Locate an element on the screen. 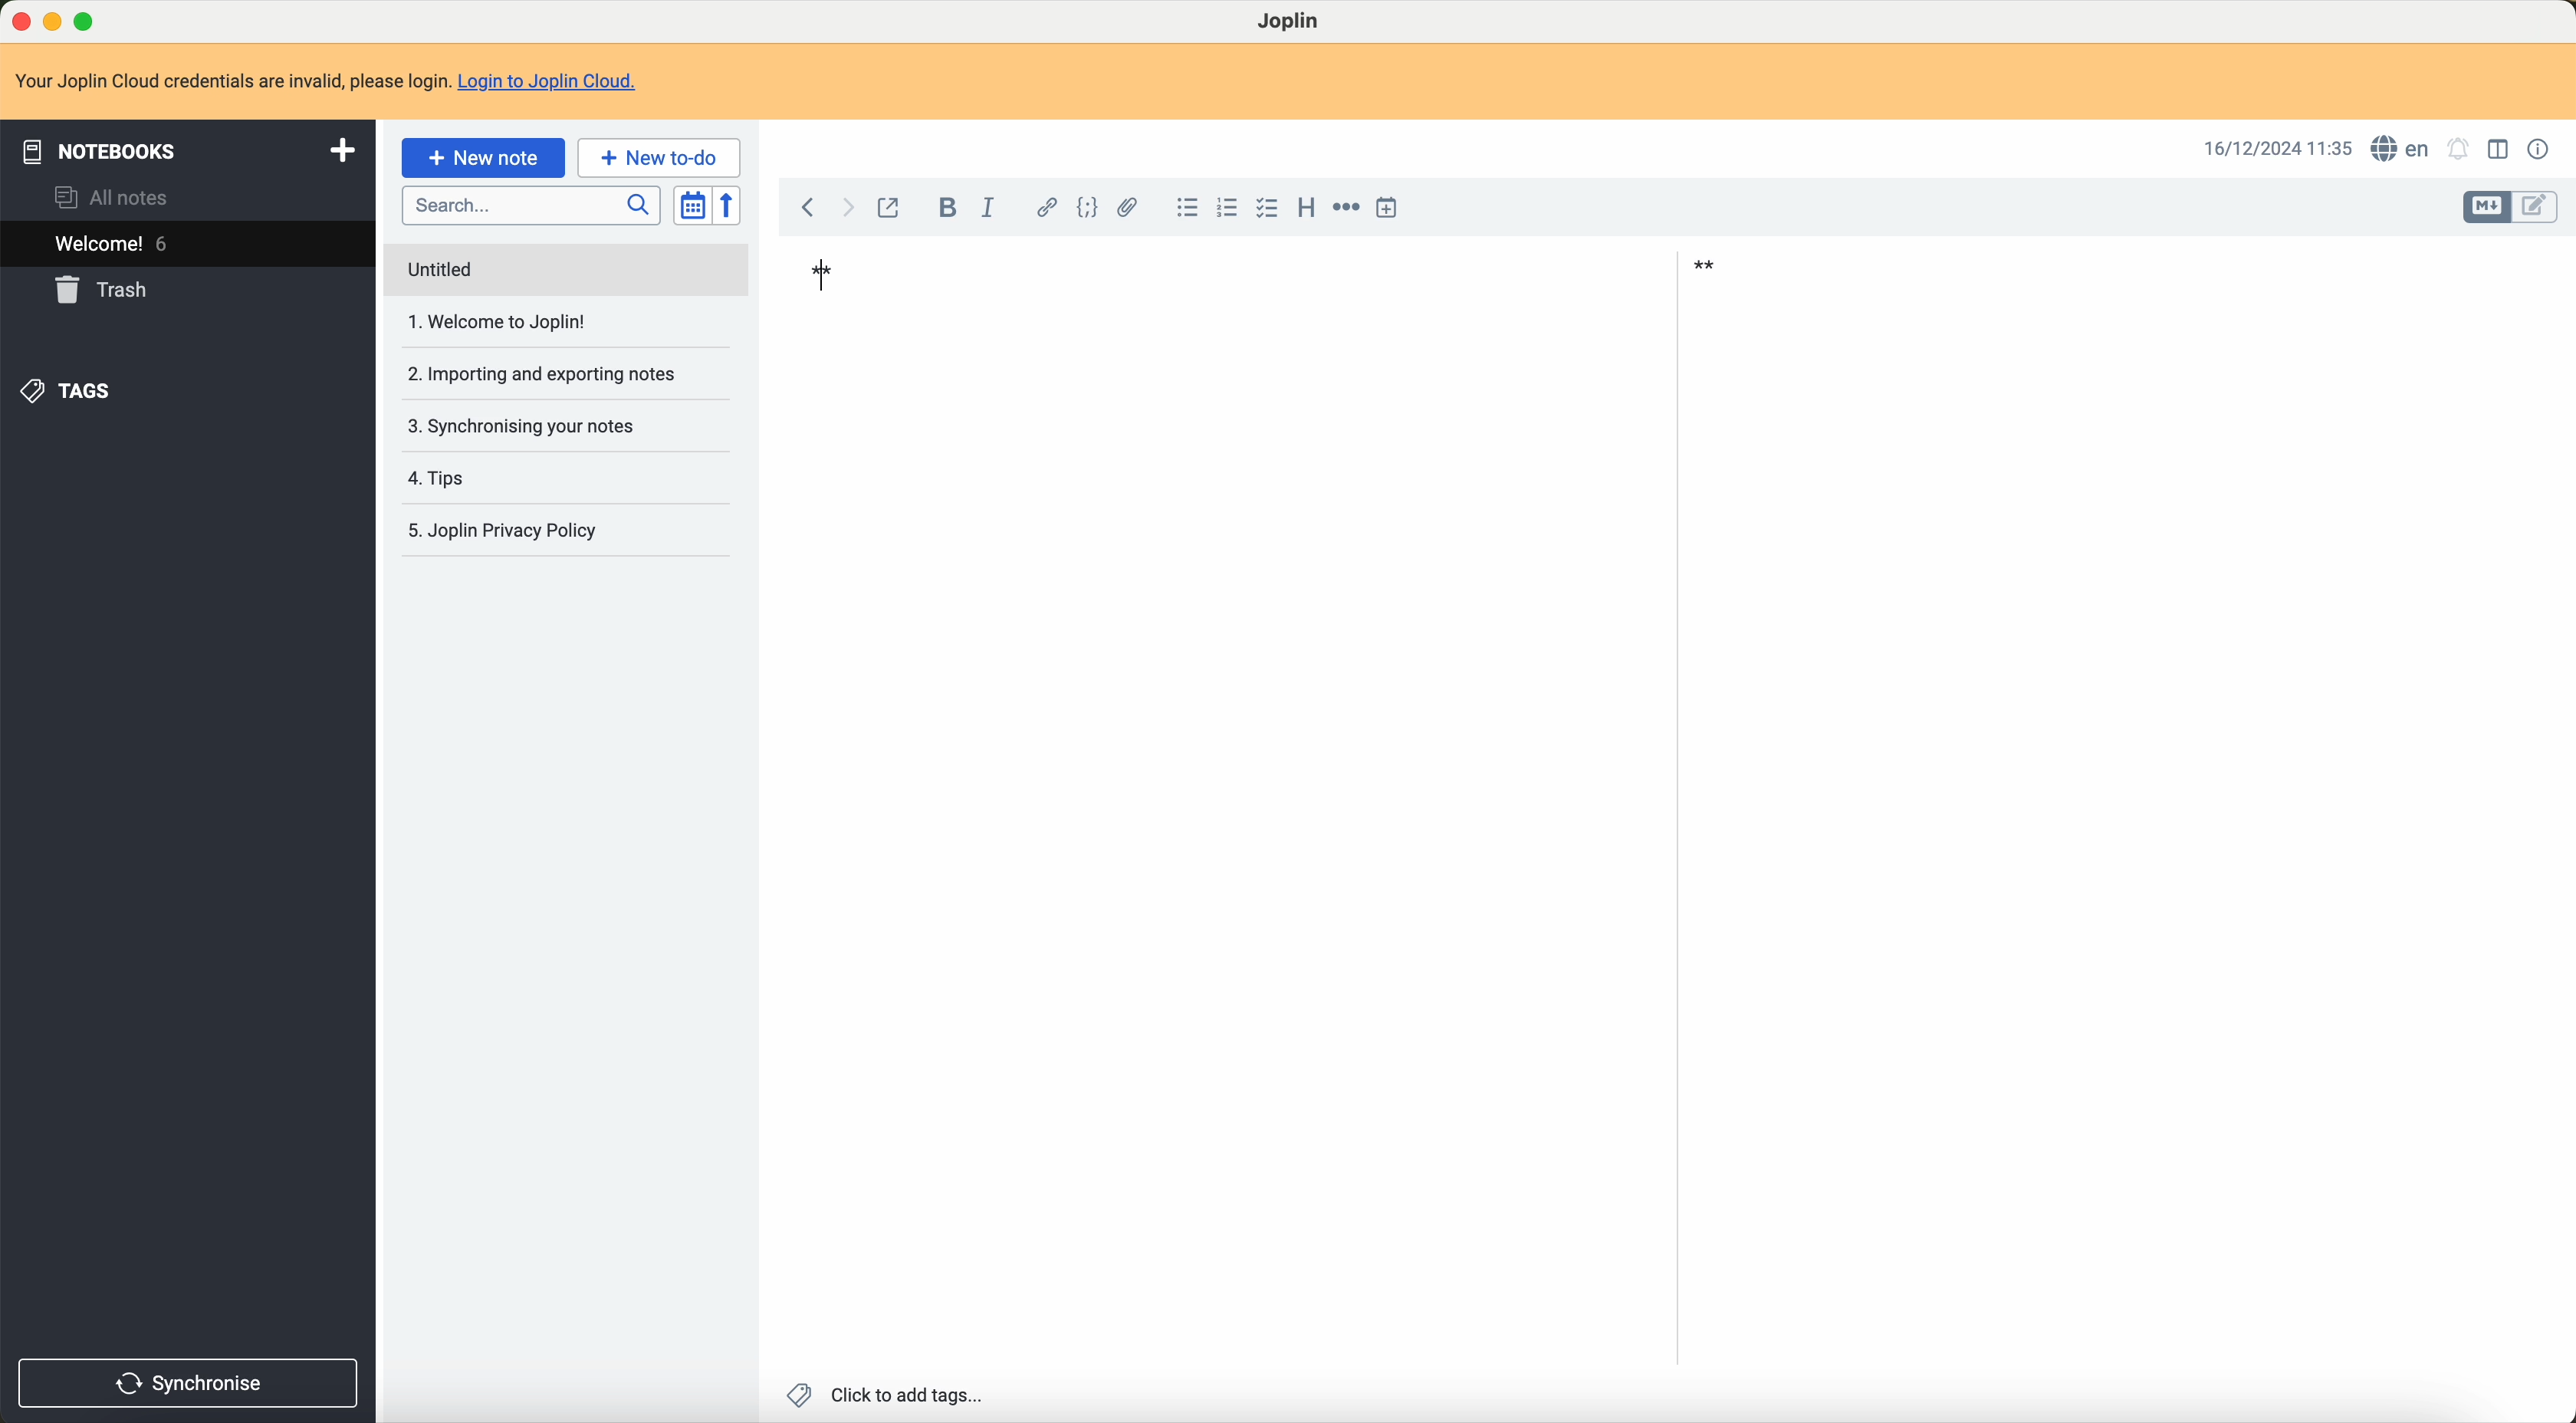 This screenshot has width=2576, height=1423. attach file is located at coordinates (1128, 207).